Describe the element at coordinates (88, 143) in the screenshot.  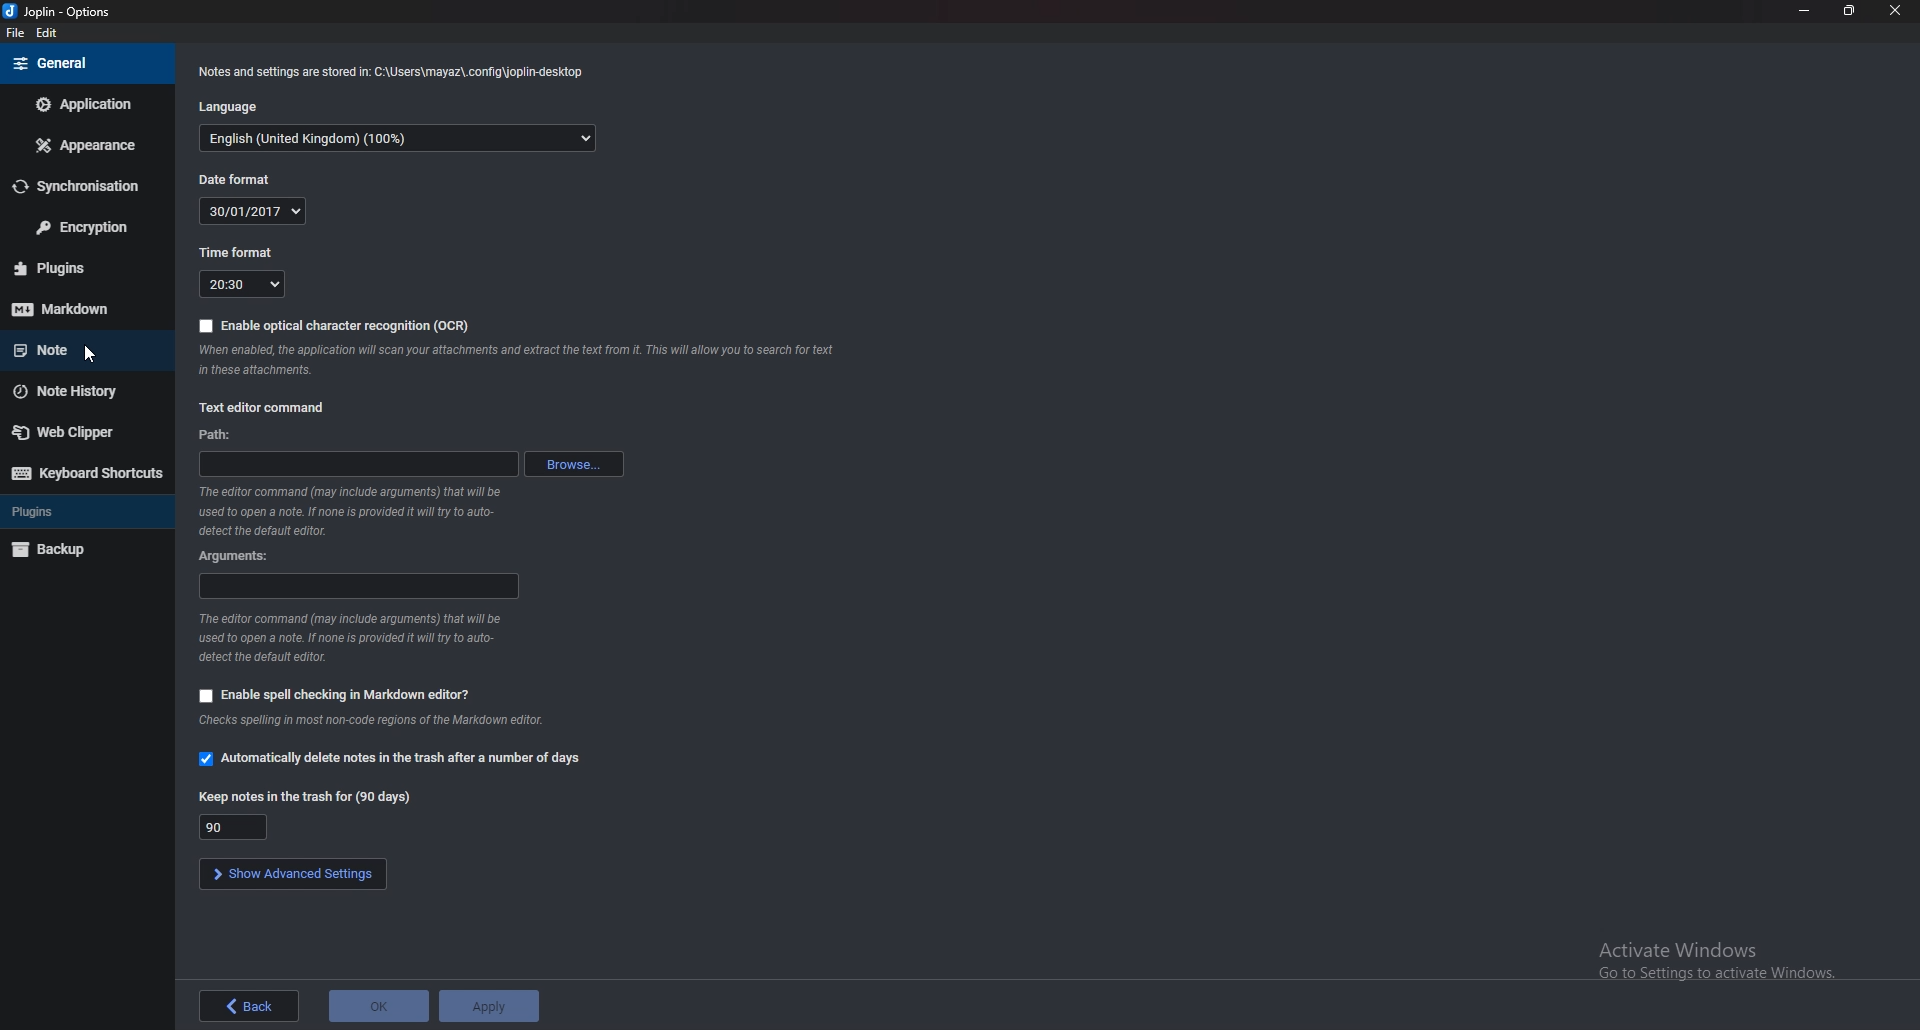
I see `Appearance` at that location.